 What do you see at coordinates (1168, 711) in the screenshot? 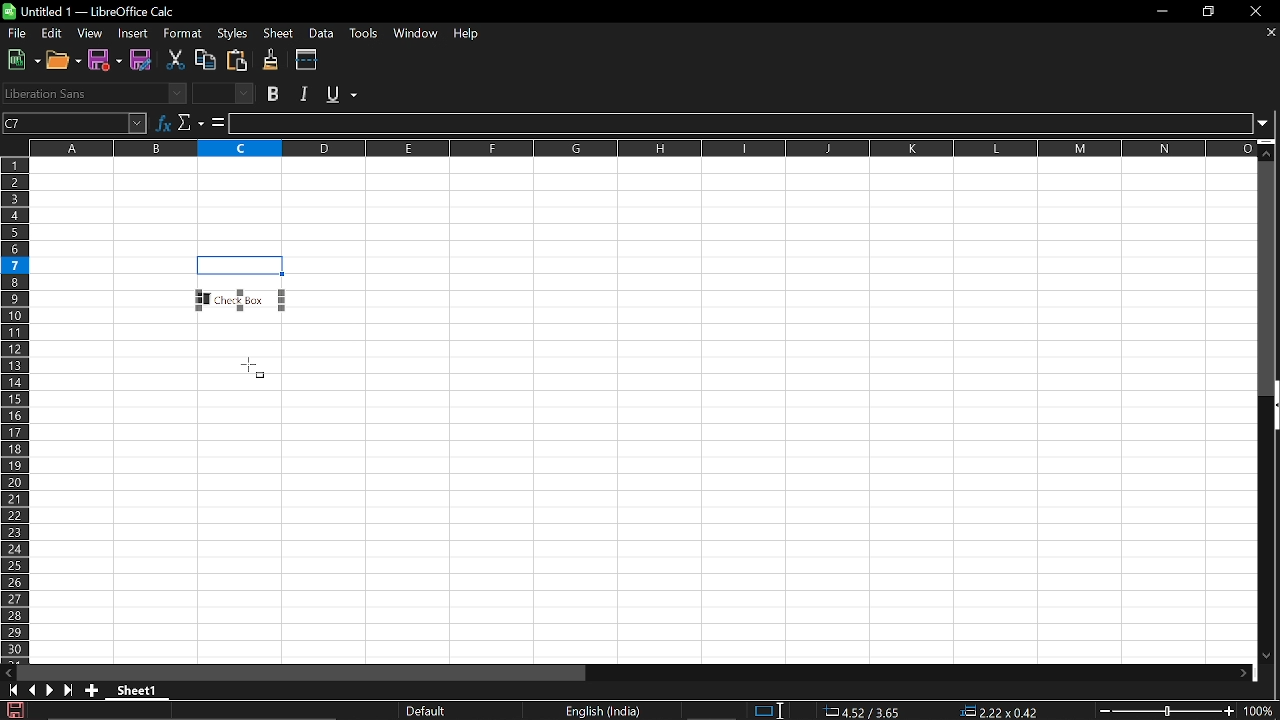
I see `Change Zoom` at bounding box center [1168, 711].